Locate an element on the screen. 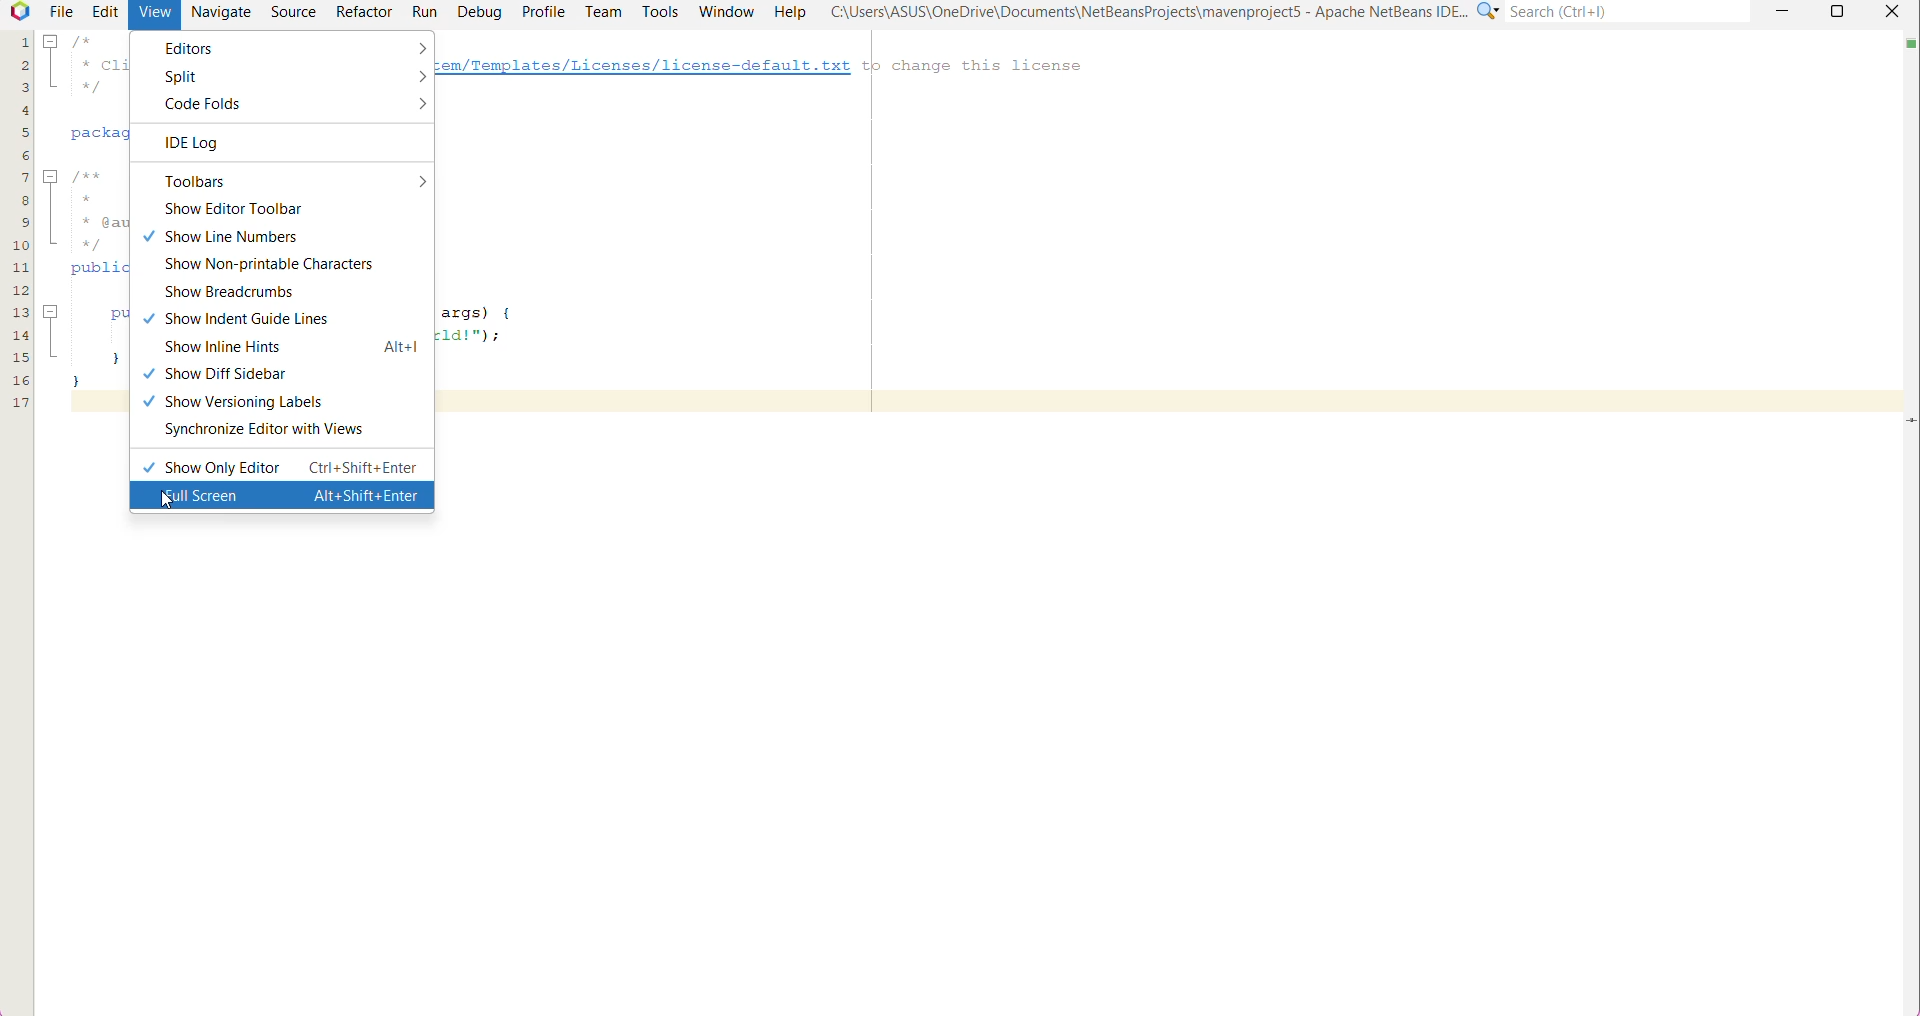 Image resolution: width=1920 pixels, height=1016 pixels. Application Logo is located at coordinates (17, 13).